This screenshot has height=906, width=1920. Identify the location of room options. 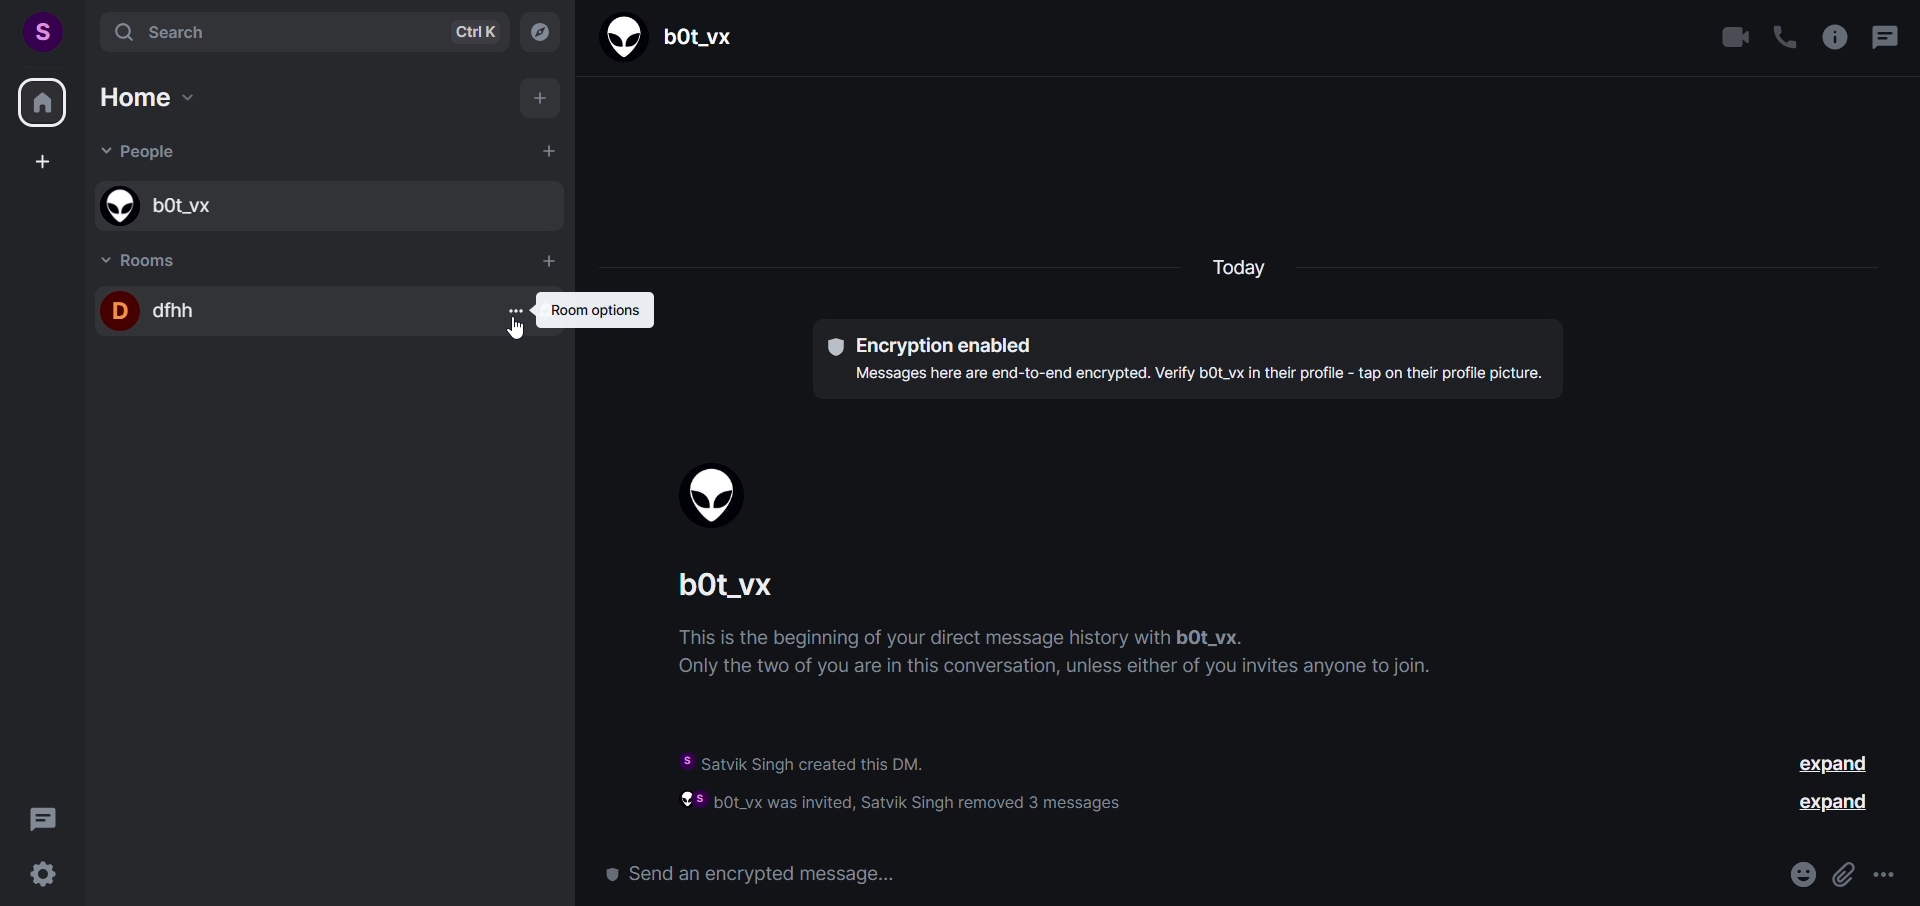
(596, 310).